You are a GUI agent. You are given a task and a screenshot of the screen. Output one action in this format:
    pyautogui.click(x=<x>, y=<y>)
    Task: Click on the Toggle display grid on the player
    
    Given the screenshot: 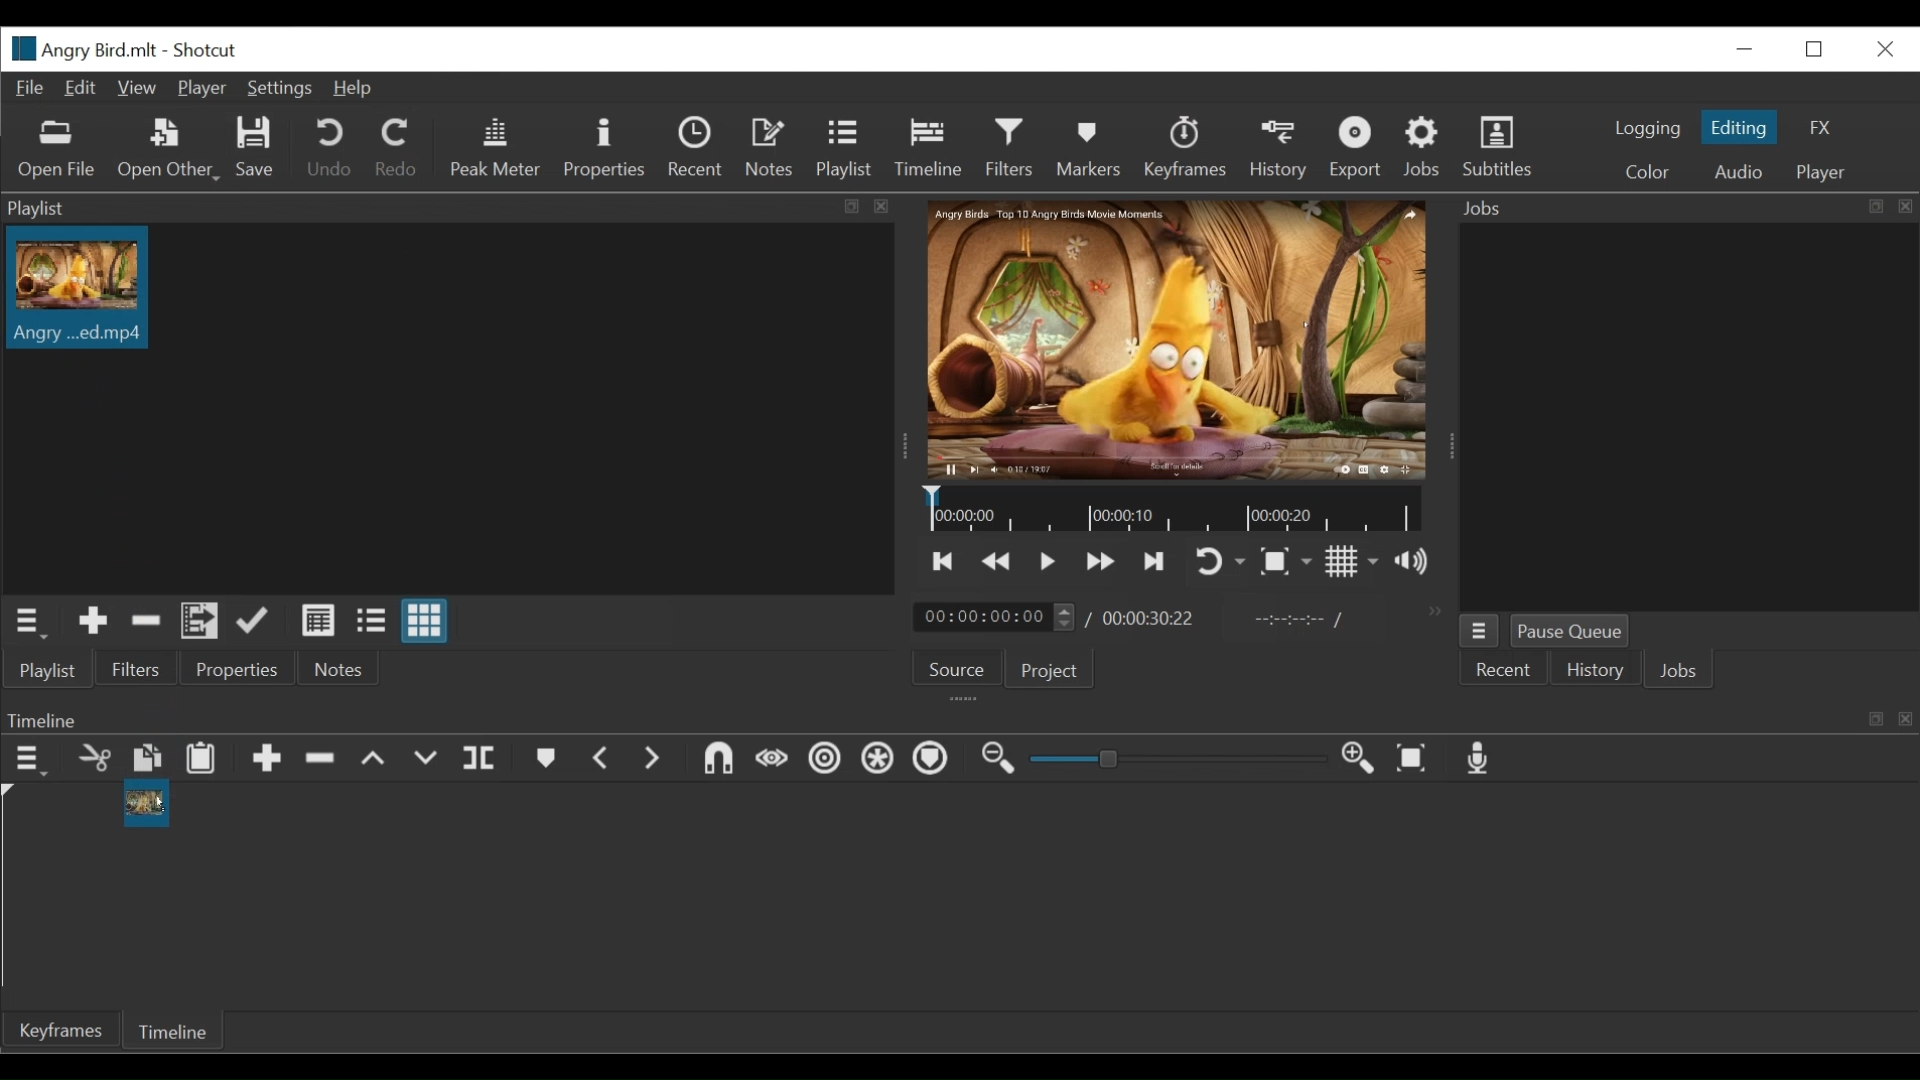 What is the action you would take?
    pyautogui.click(x=1352, y=560)
    